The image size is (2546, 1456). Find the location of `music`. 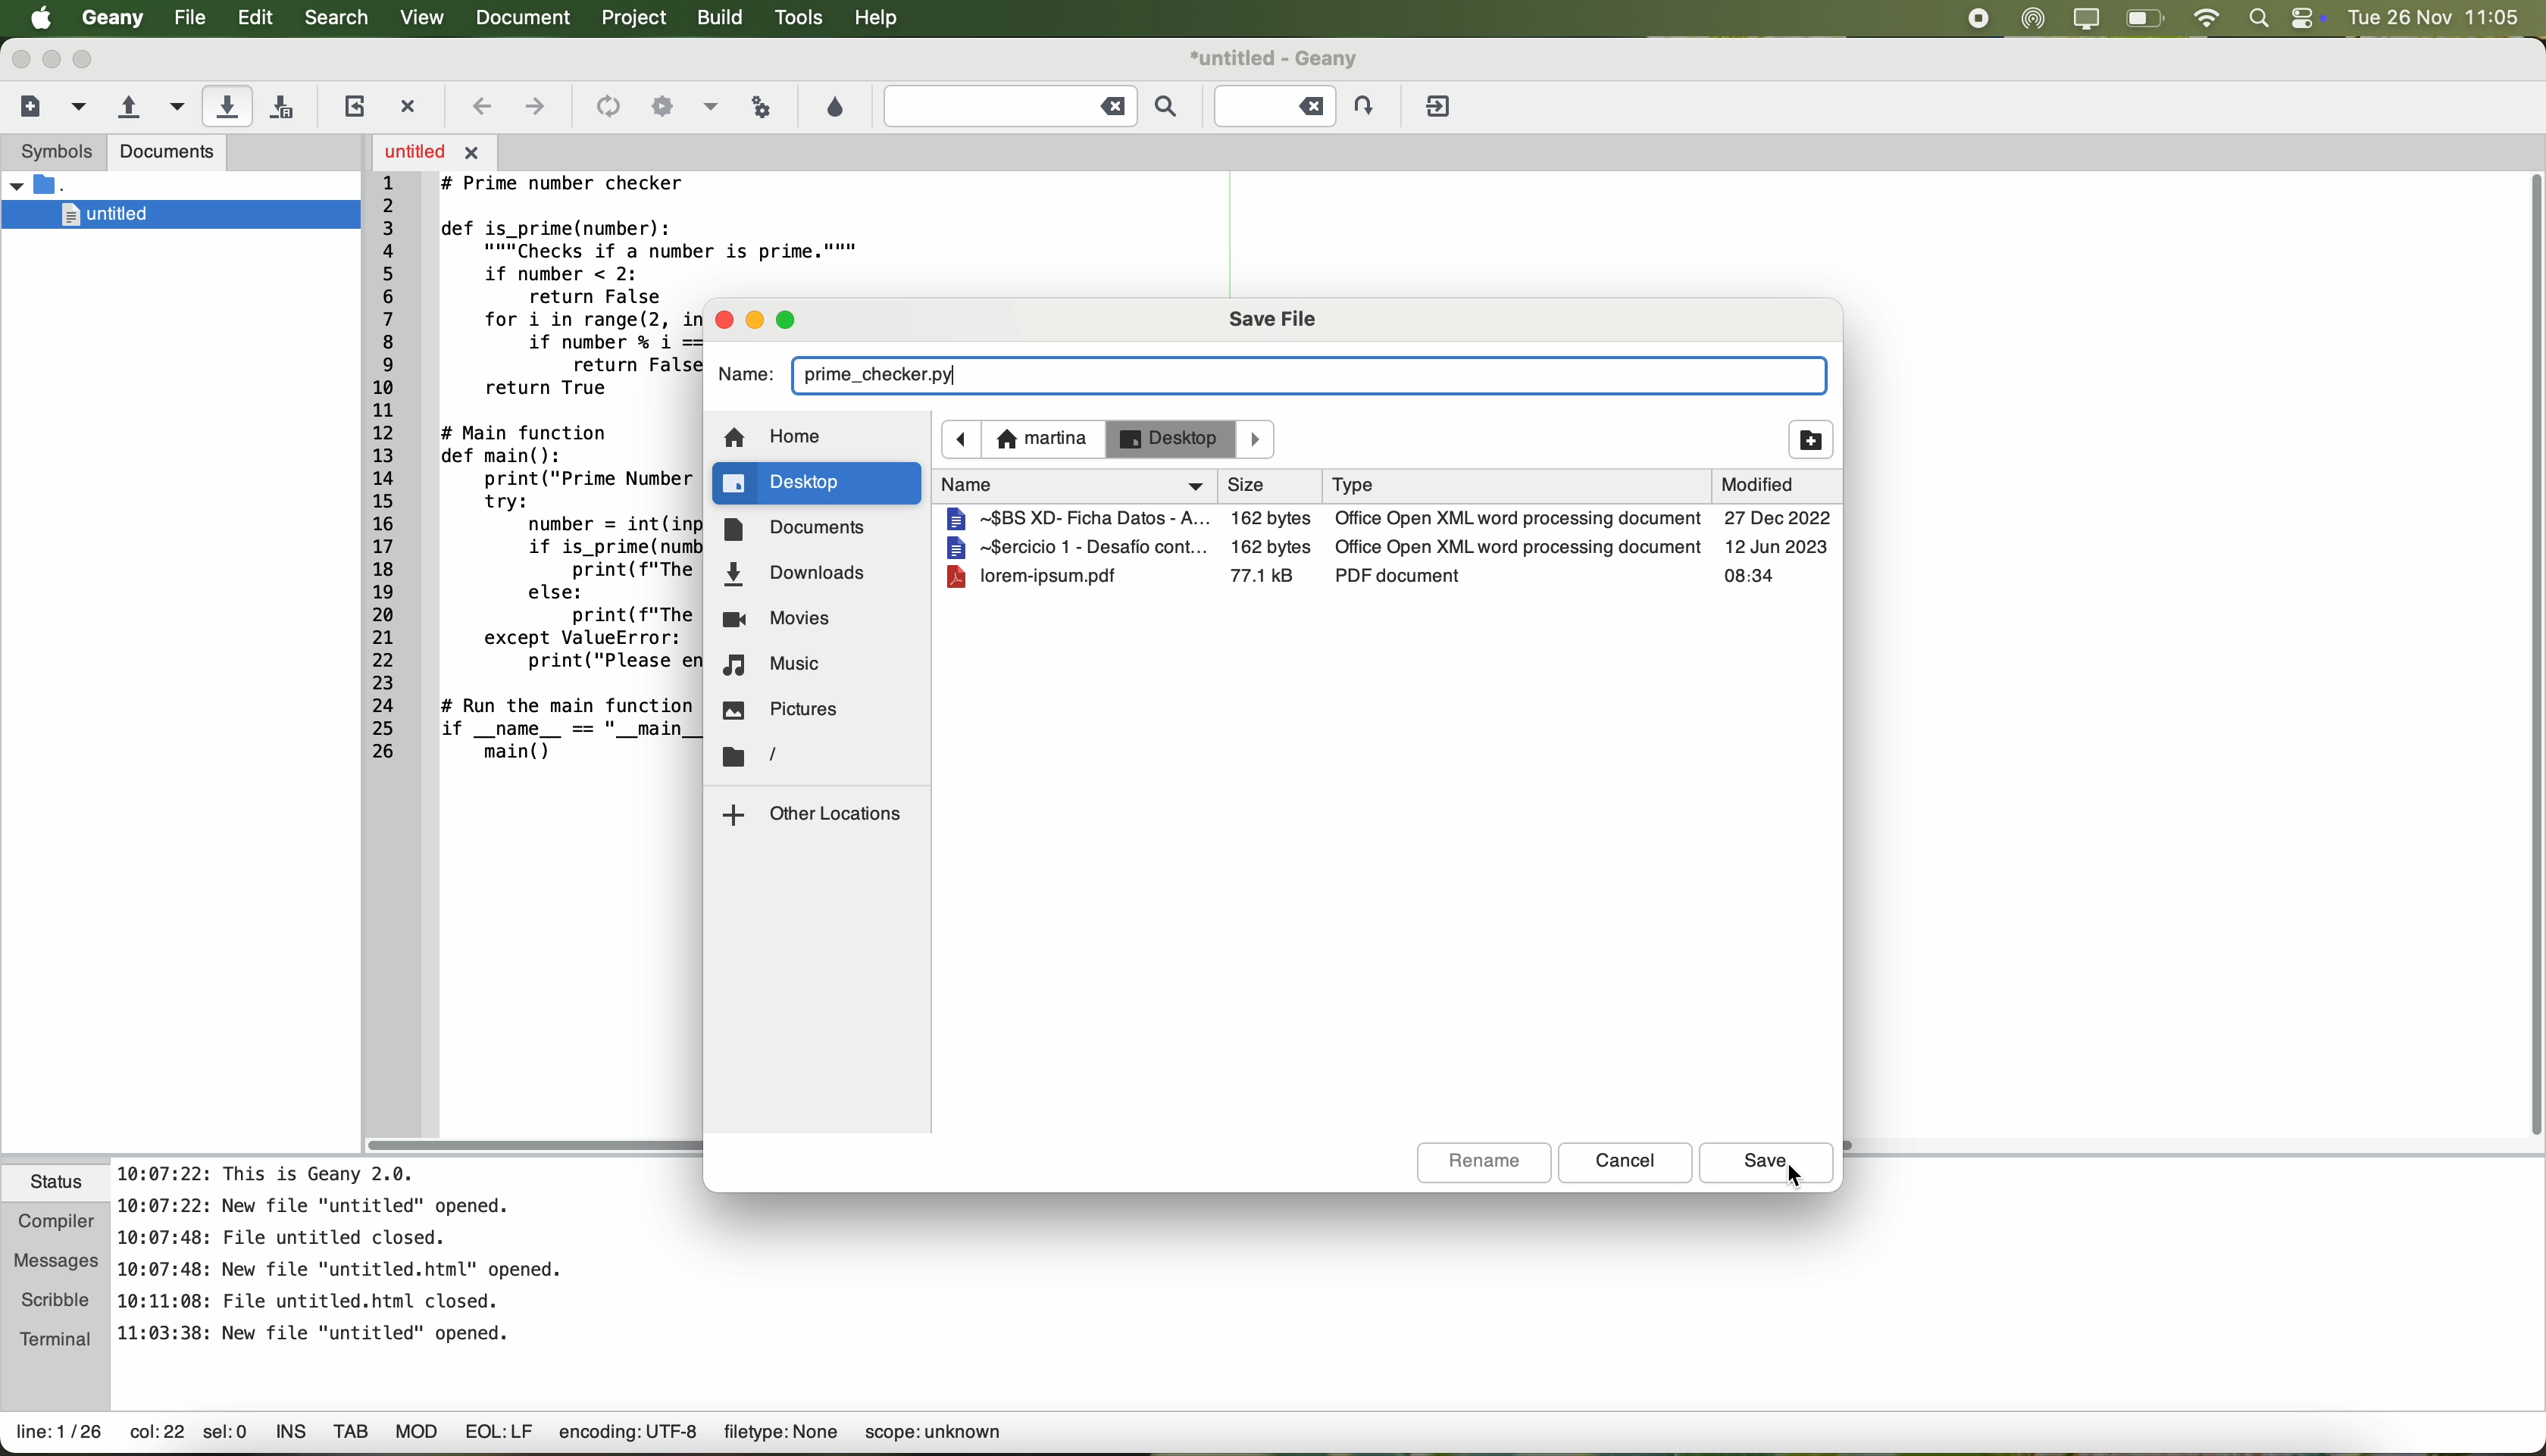

music is located at coordinates (774, 666).